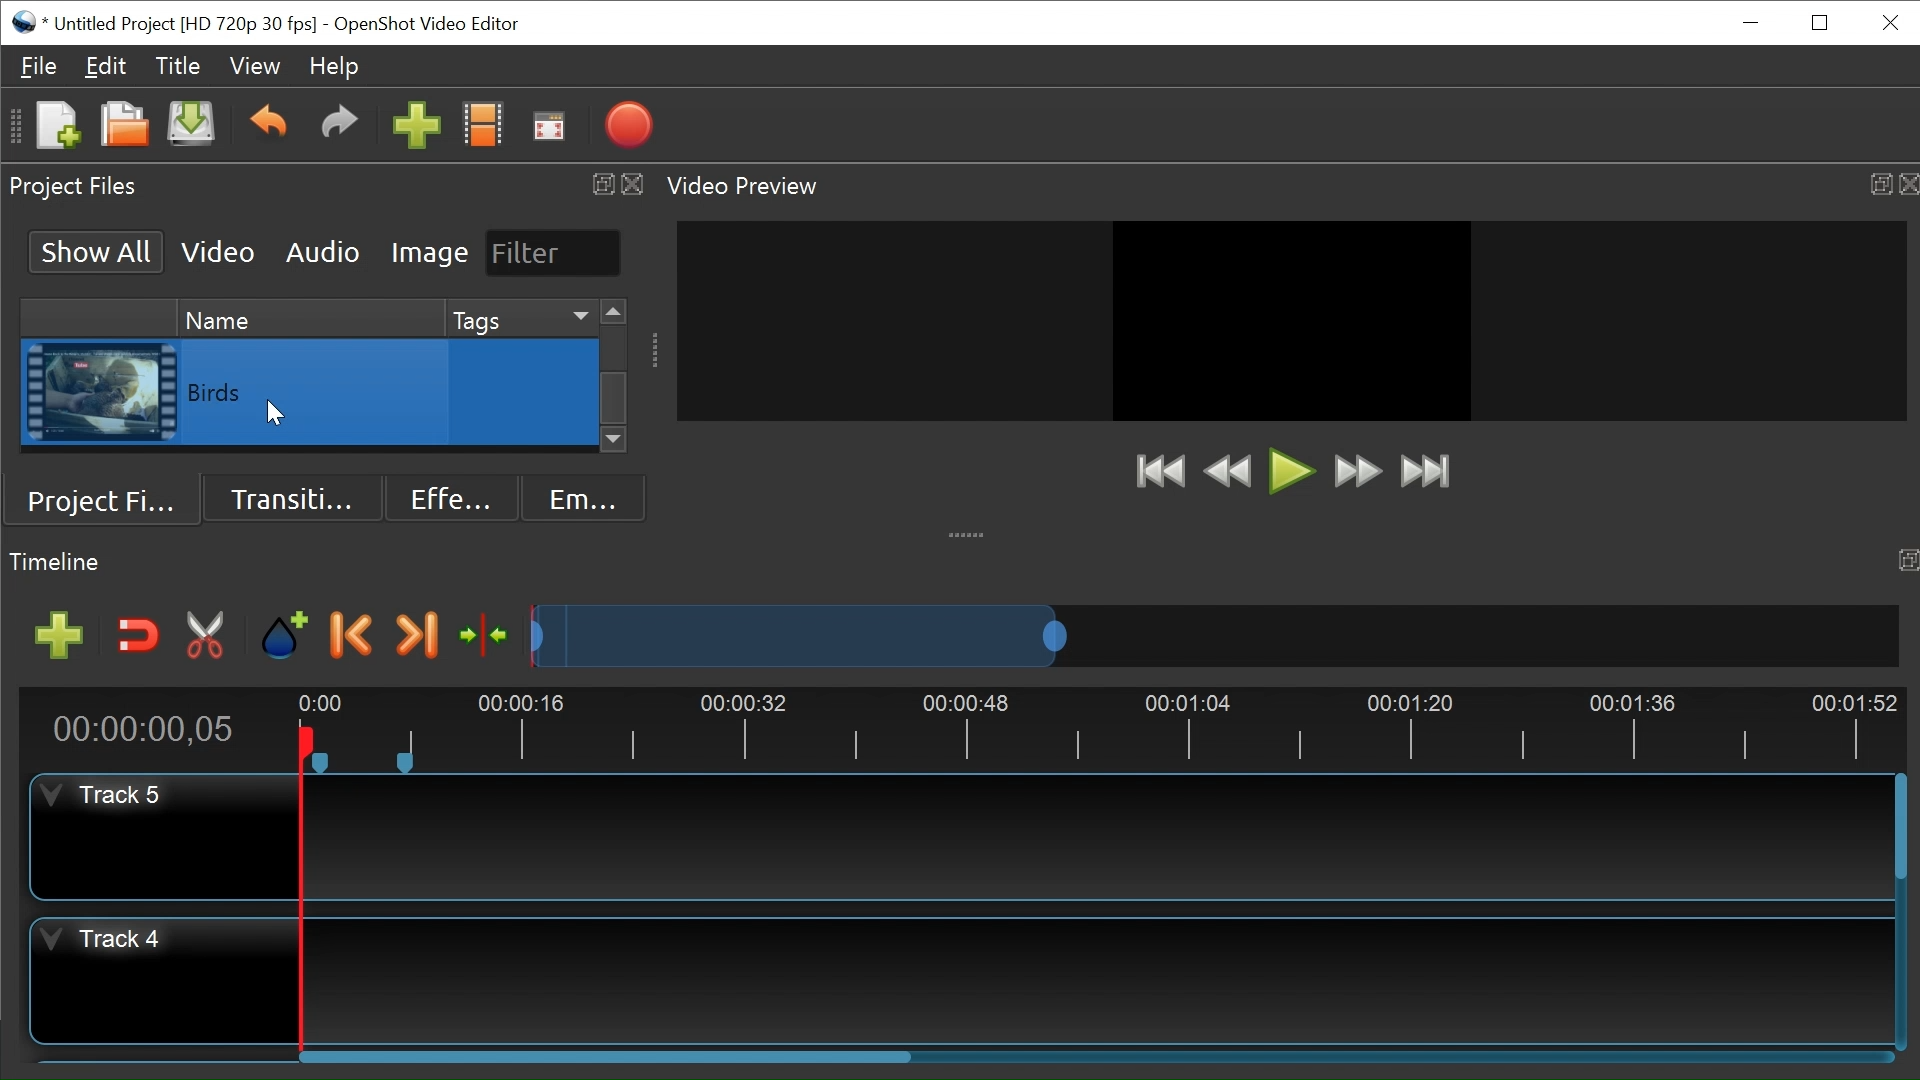  Describe the element at coordinates (481, 633) in the screenshot. I see `Center the timeline on the playhead` at that location.